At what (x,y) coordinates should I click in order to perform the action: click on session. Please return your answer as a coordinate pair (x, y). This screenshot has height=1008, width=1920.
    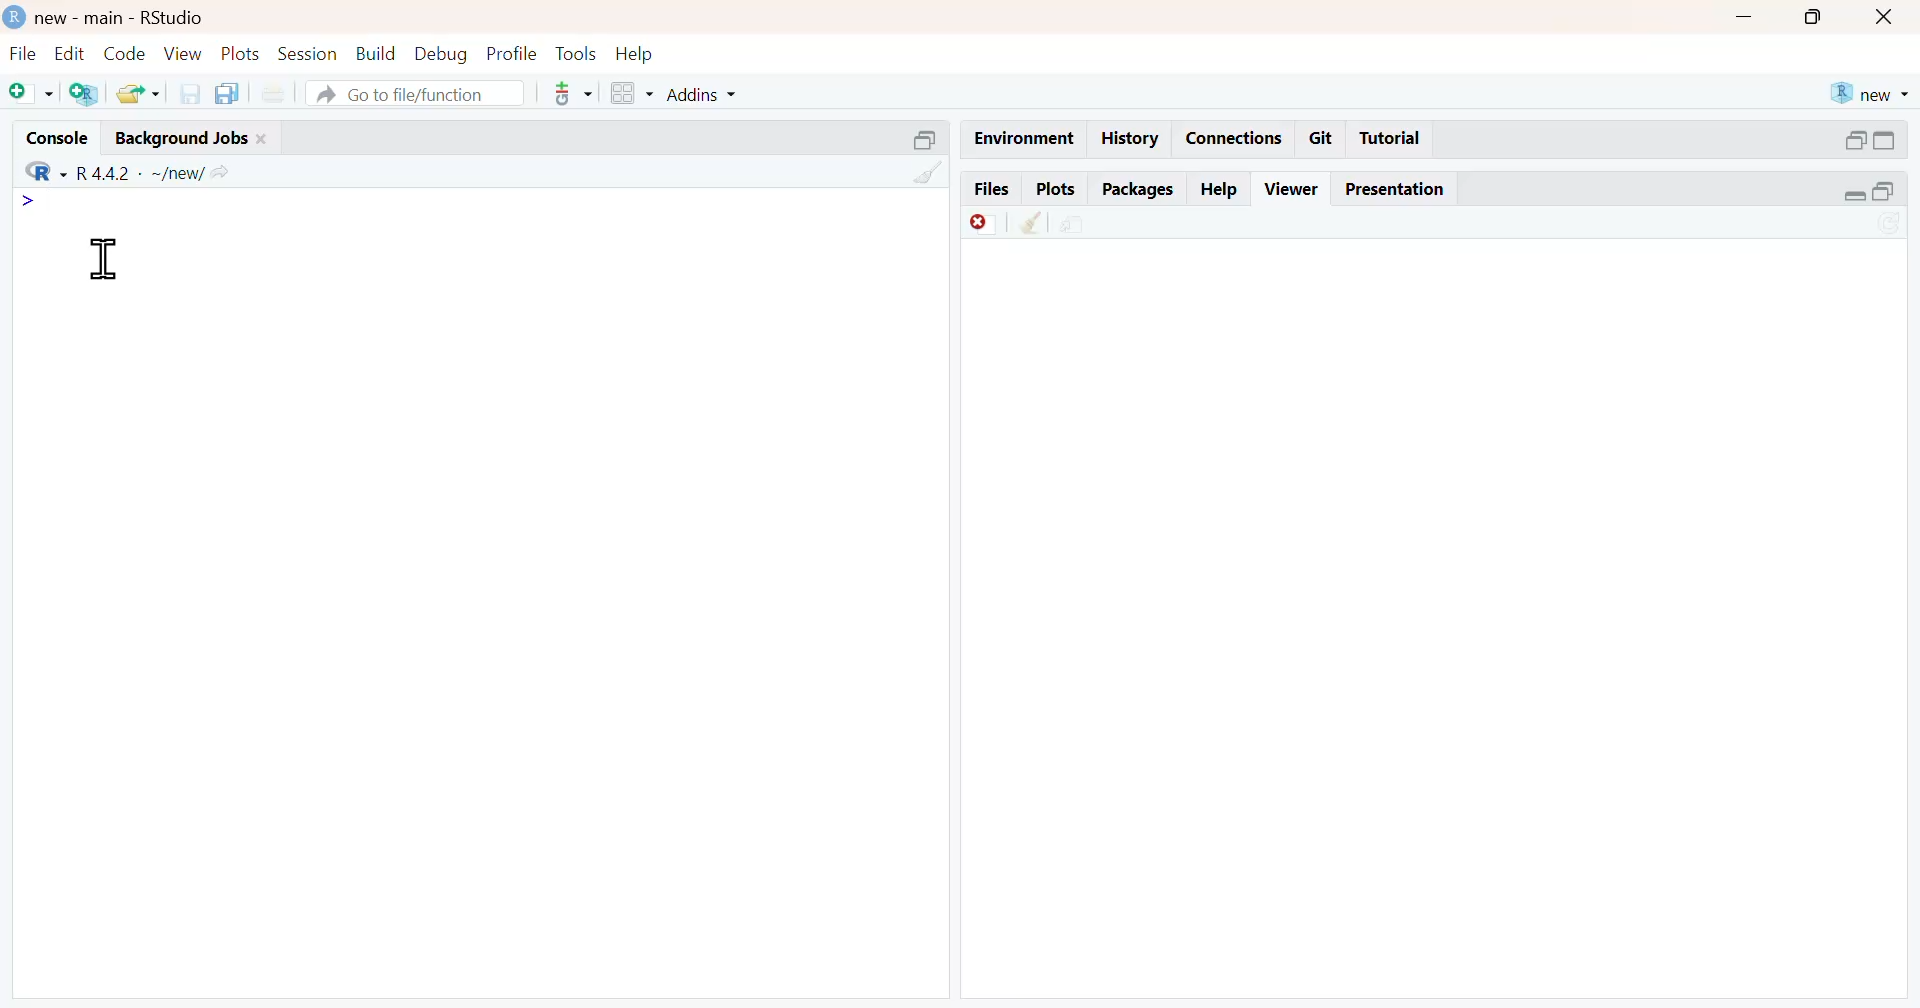
    Looking at the image, I should click on (308, 53).